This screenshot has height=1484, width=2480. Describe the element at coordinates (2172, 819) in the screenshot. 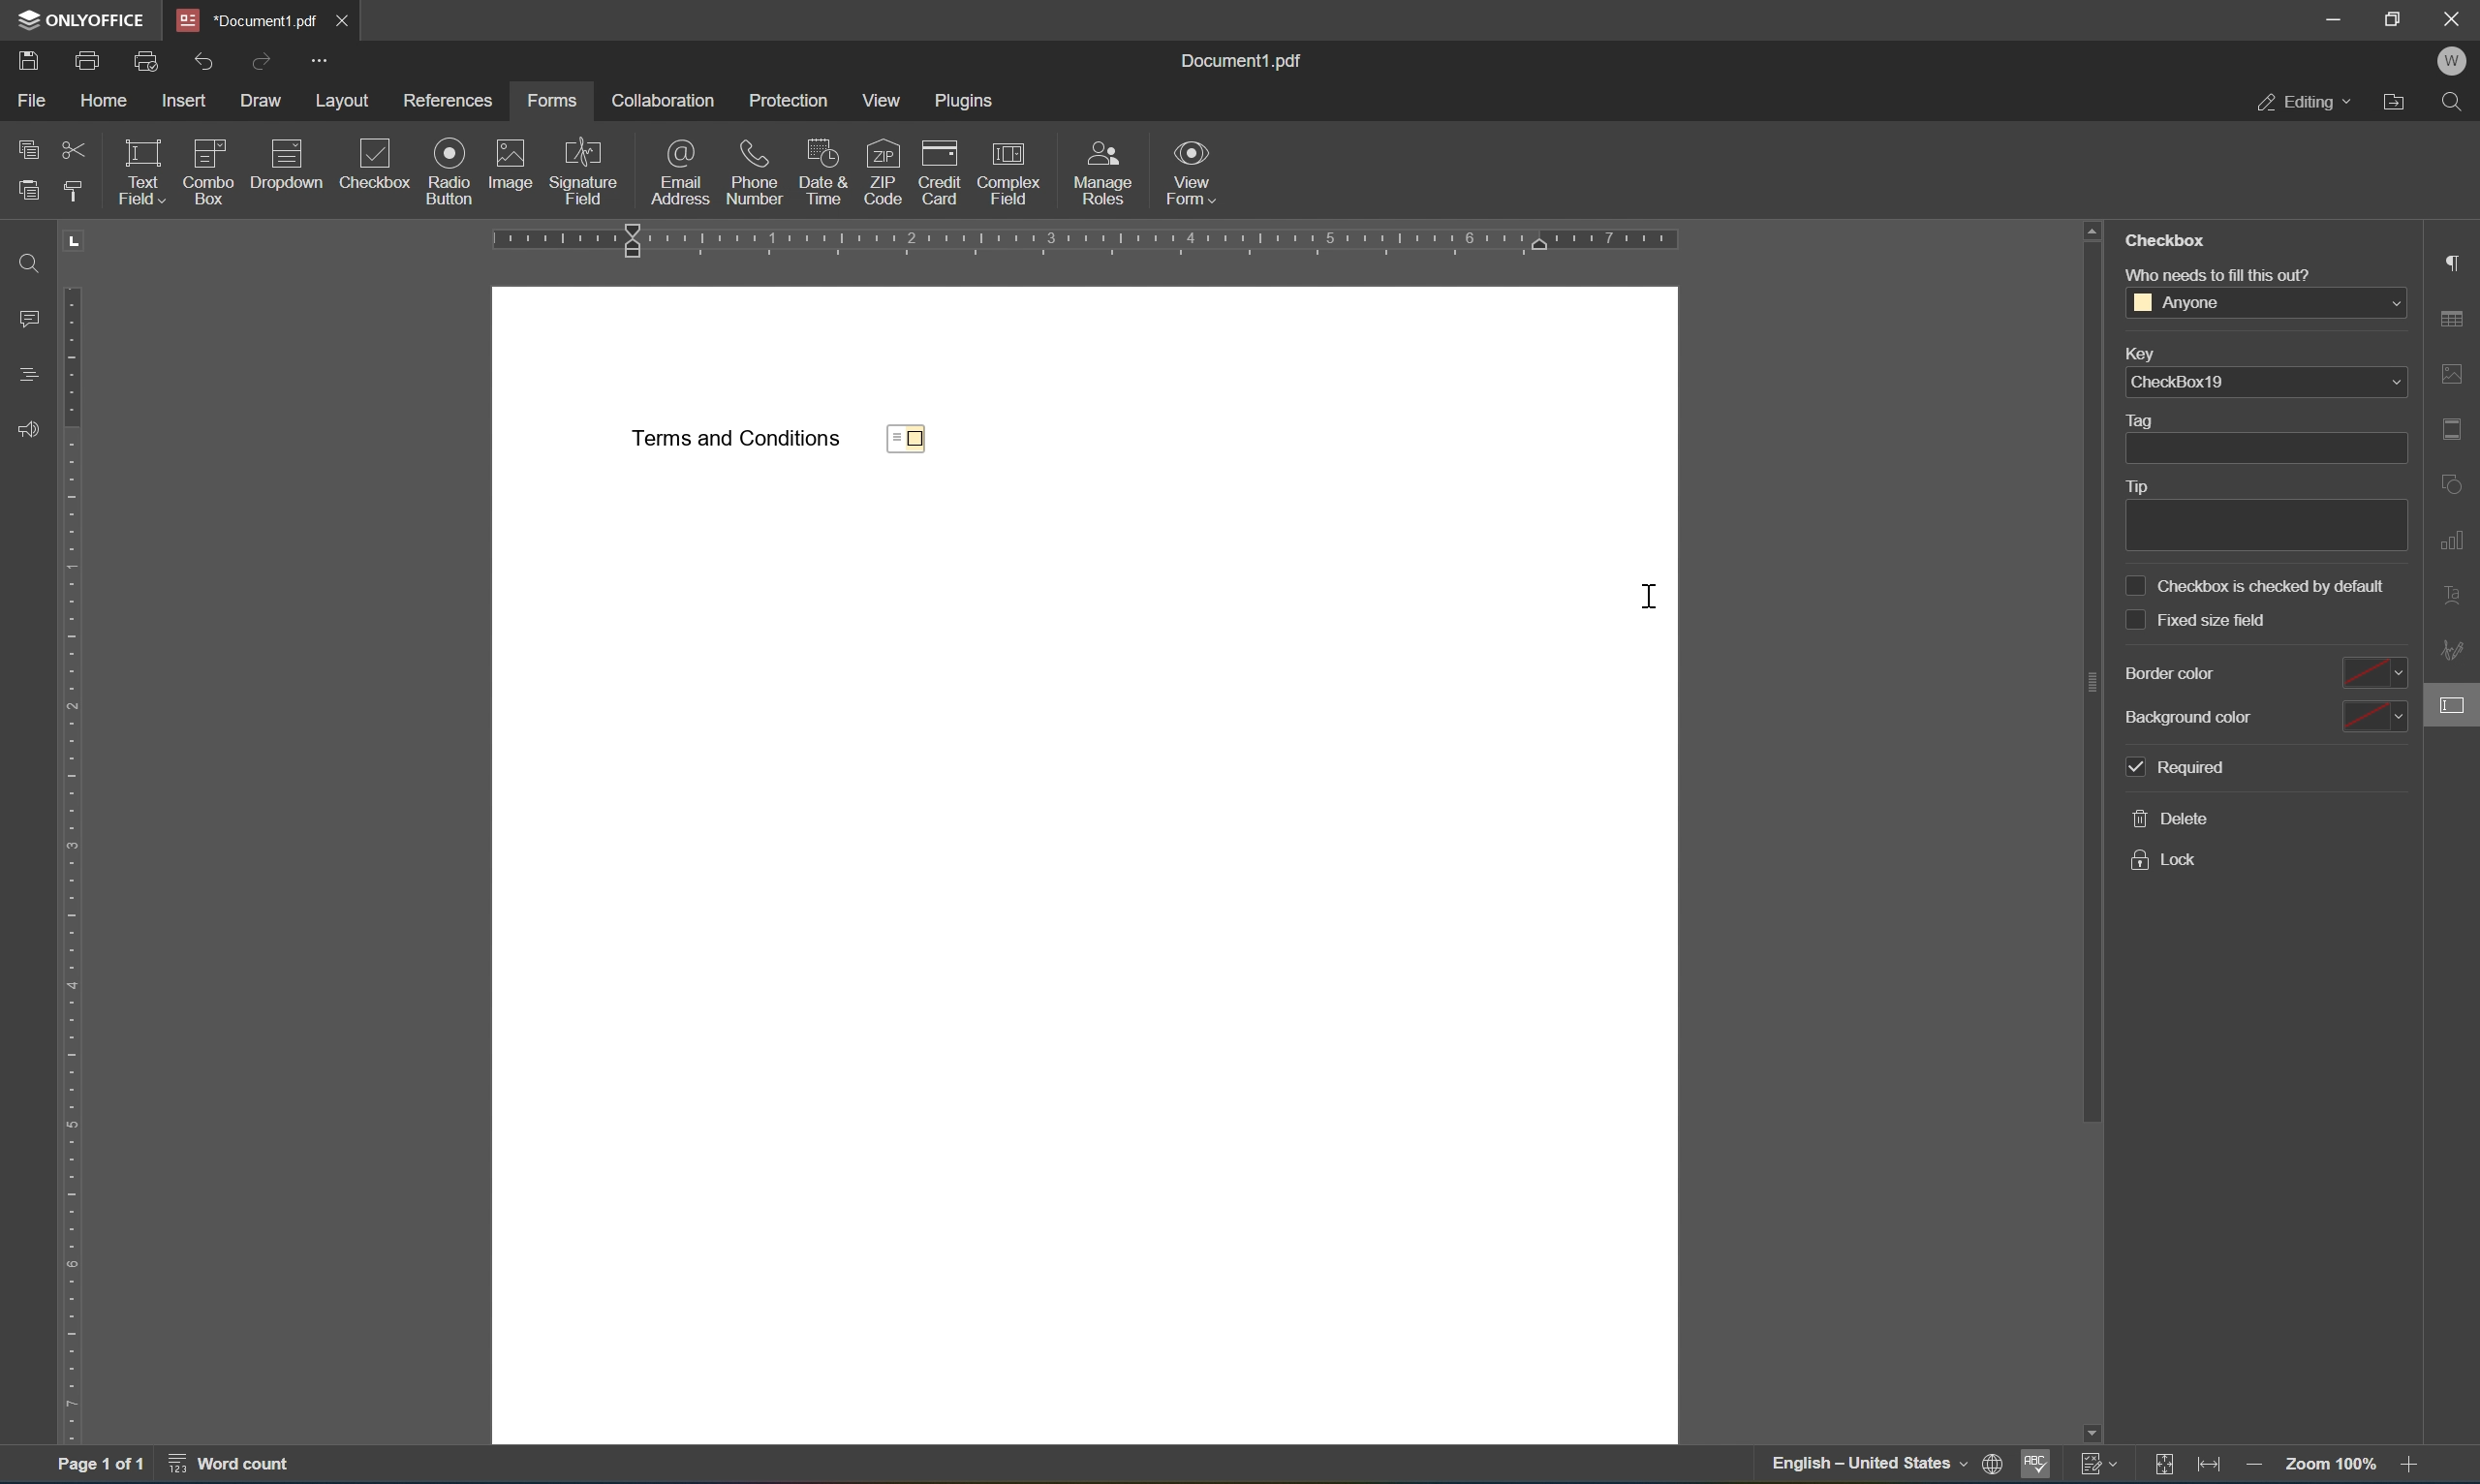

I see `delete` at that location.